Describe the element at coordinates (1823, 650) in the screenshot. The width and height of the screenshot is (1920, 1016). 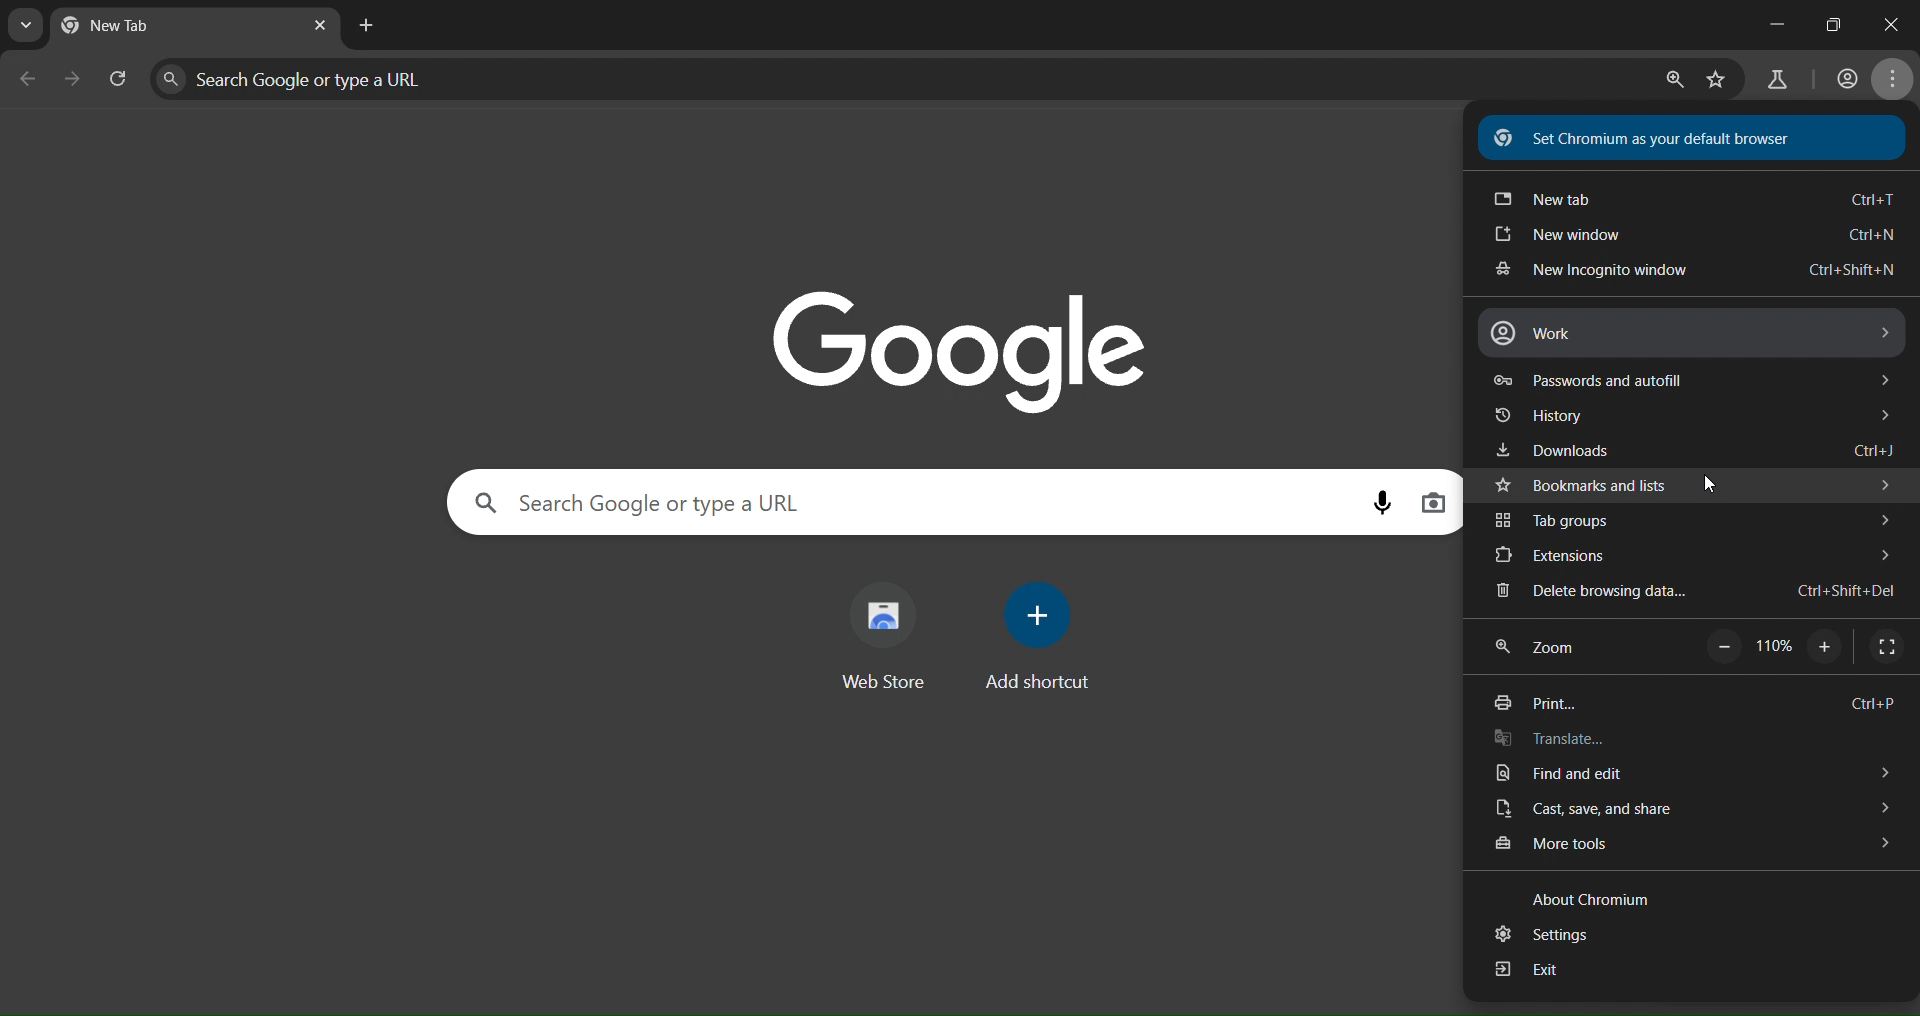
I see `zoom in` at that location.